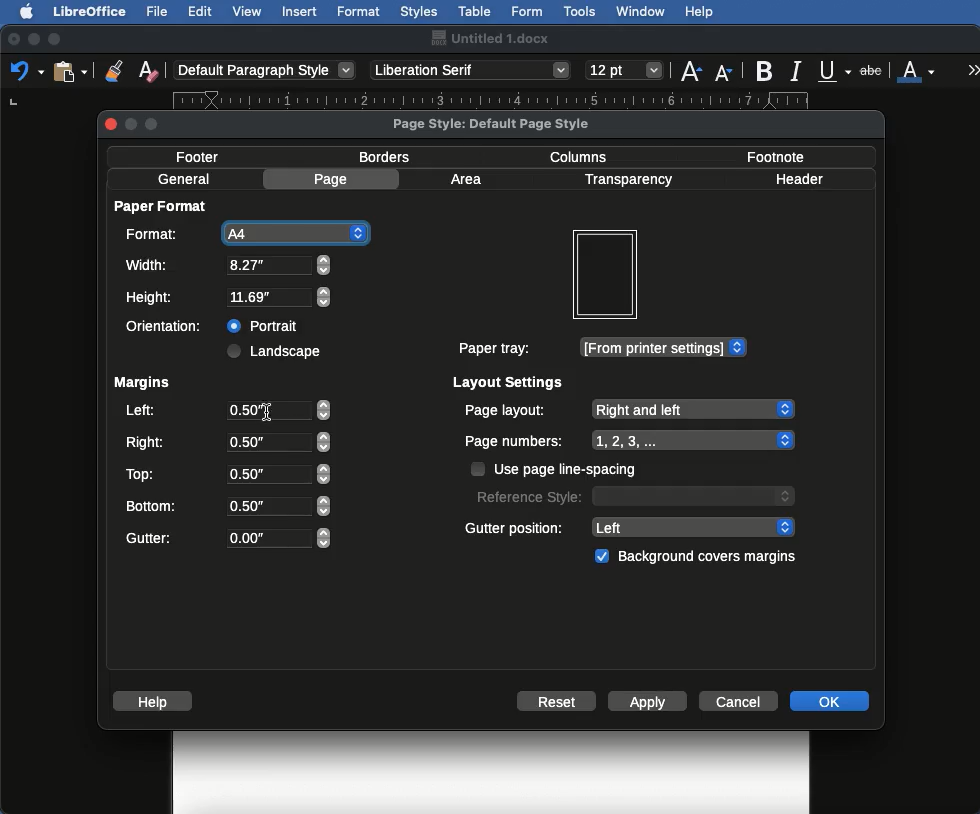  Describe the element at coordinates (26, 70) in the screenshot. I see `Undo` at that location.